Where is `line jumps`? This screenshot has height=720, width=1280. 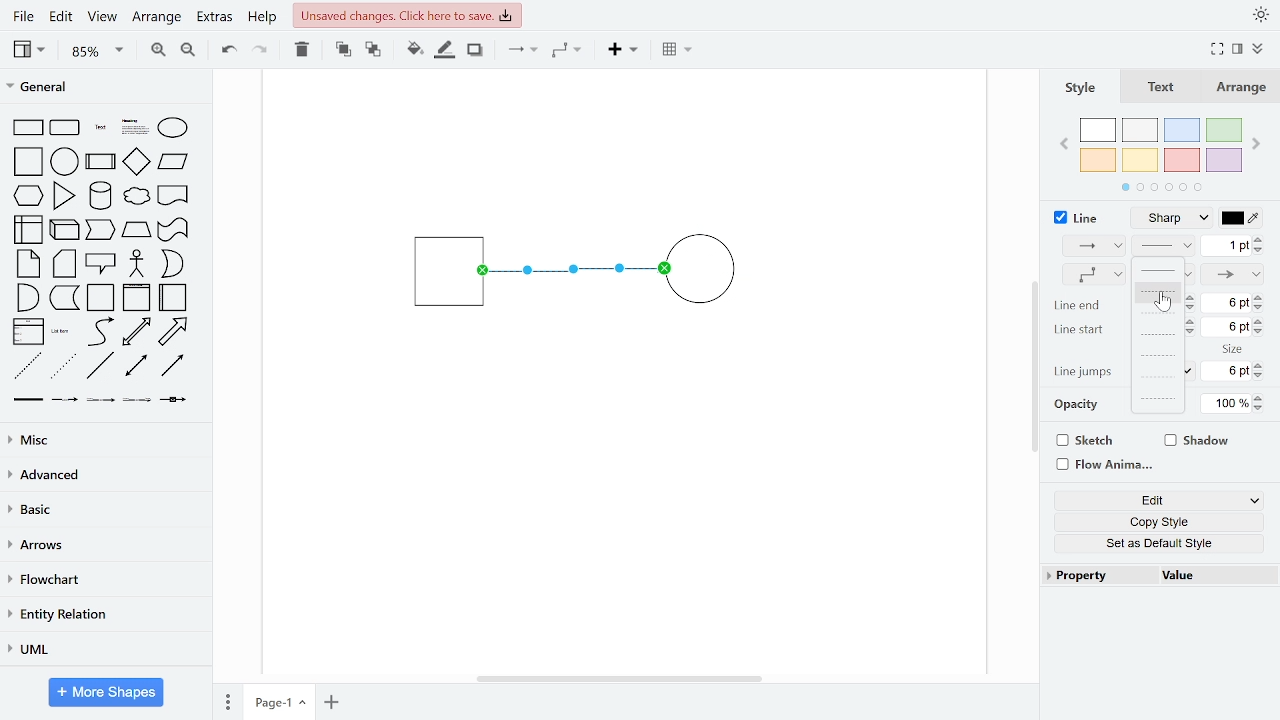 line jumps is located at coordinates (1084, 373).